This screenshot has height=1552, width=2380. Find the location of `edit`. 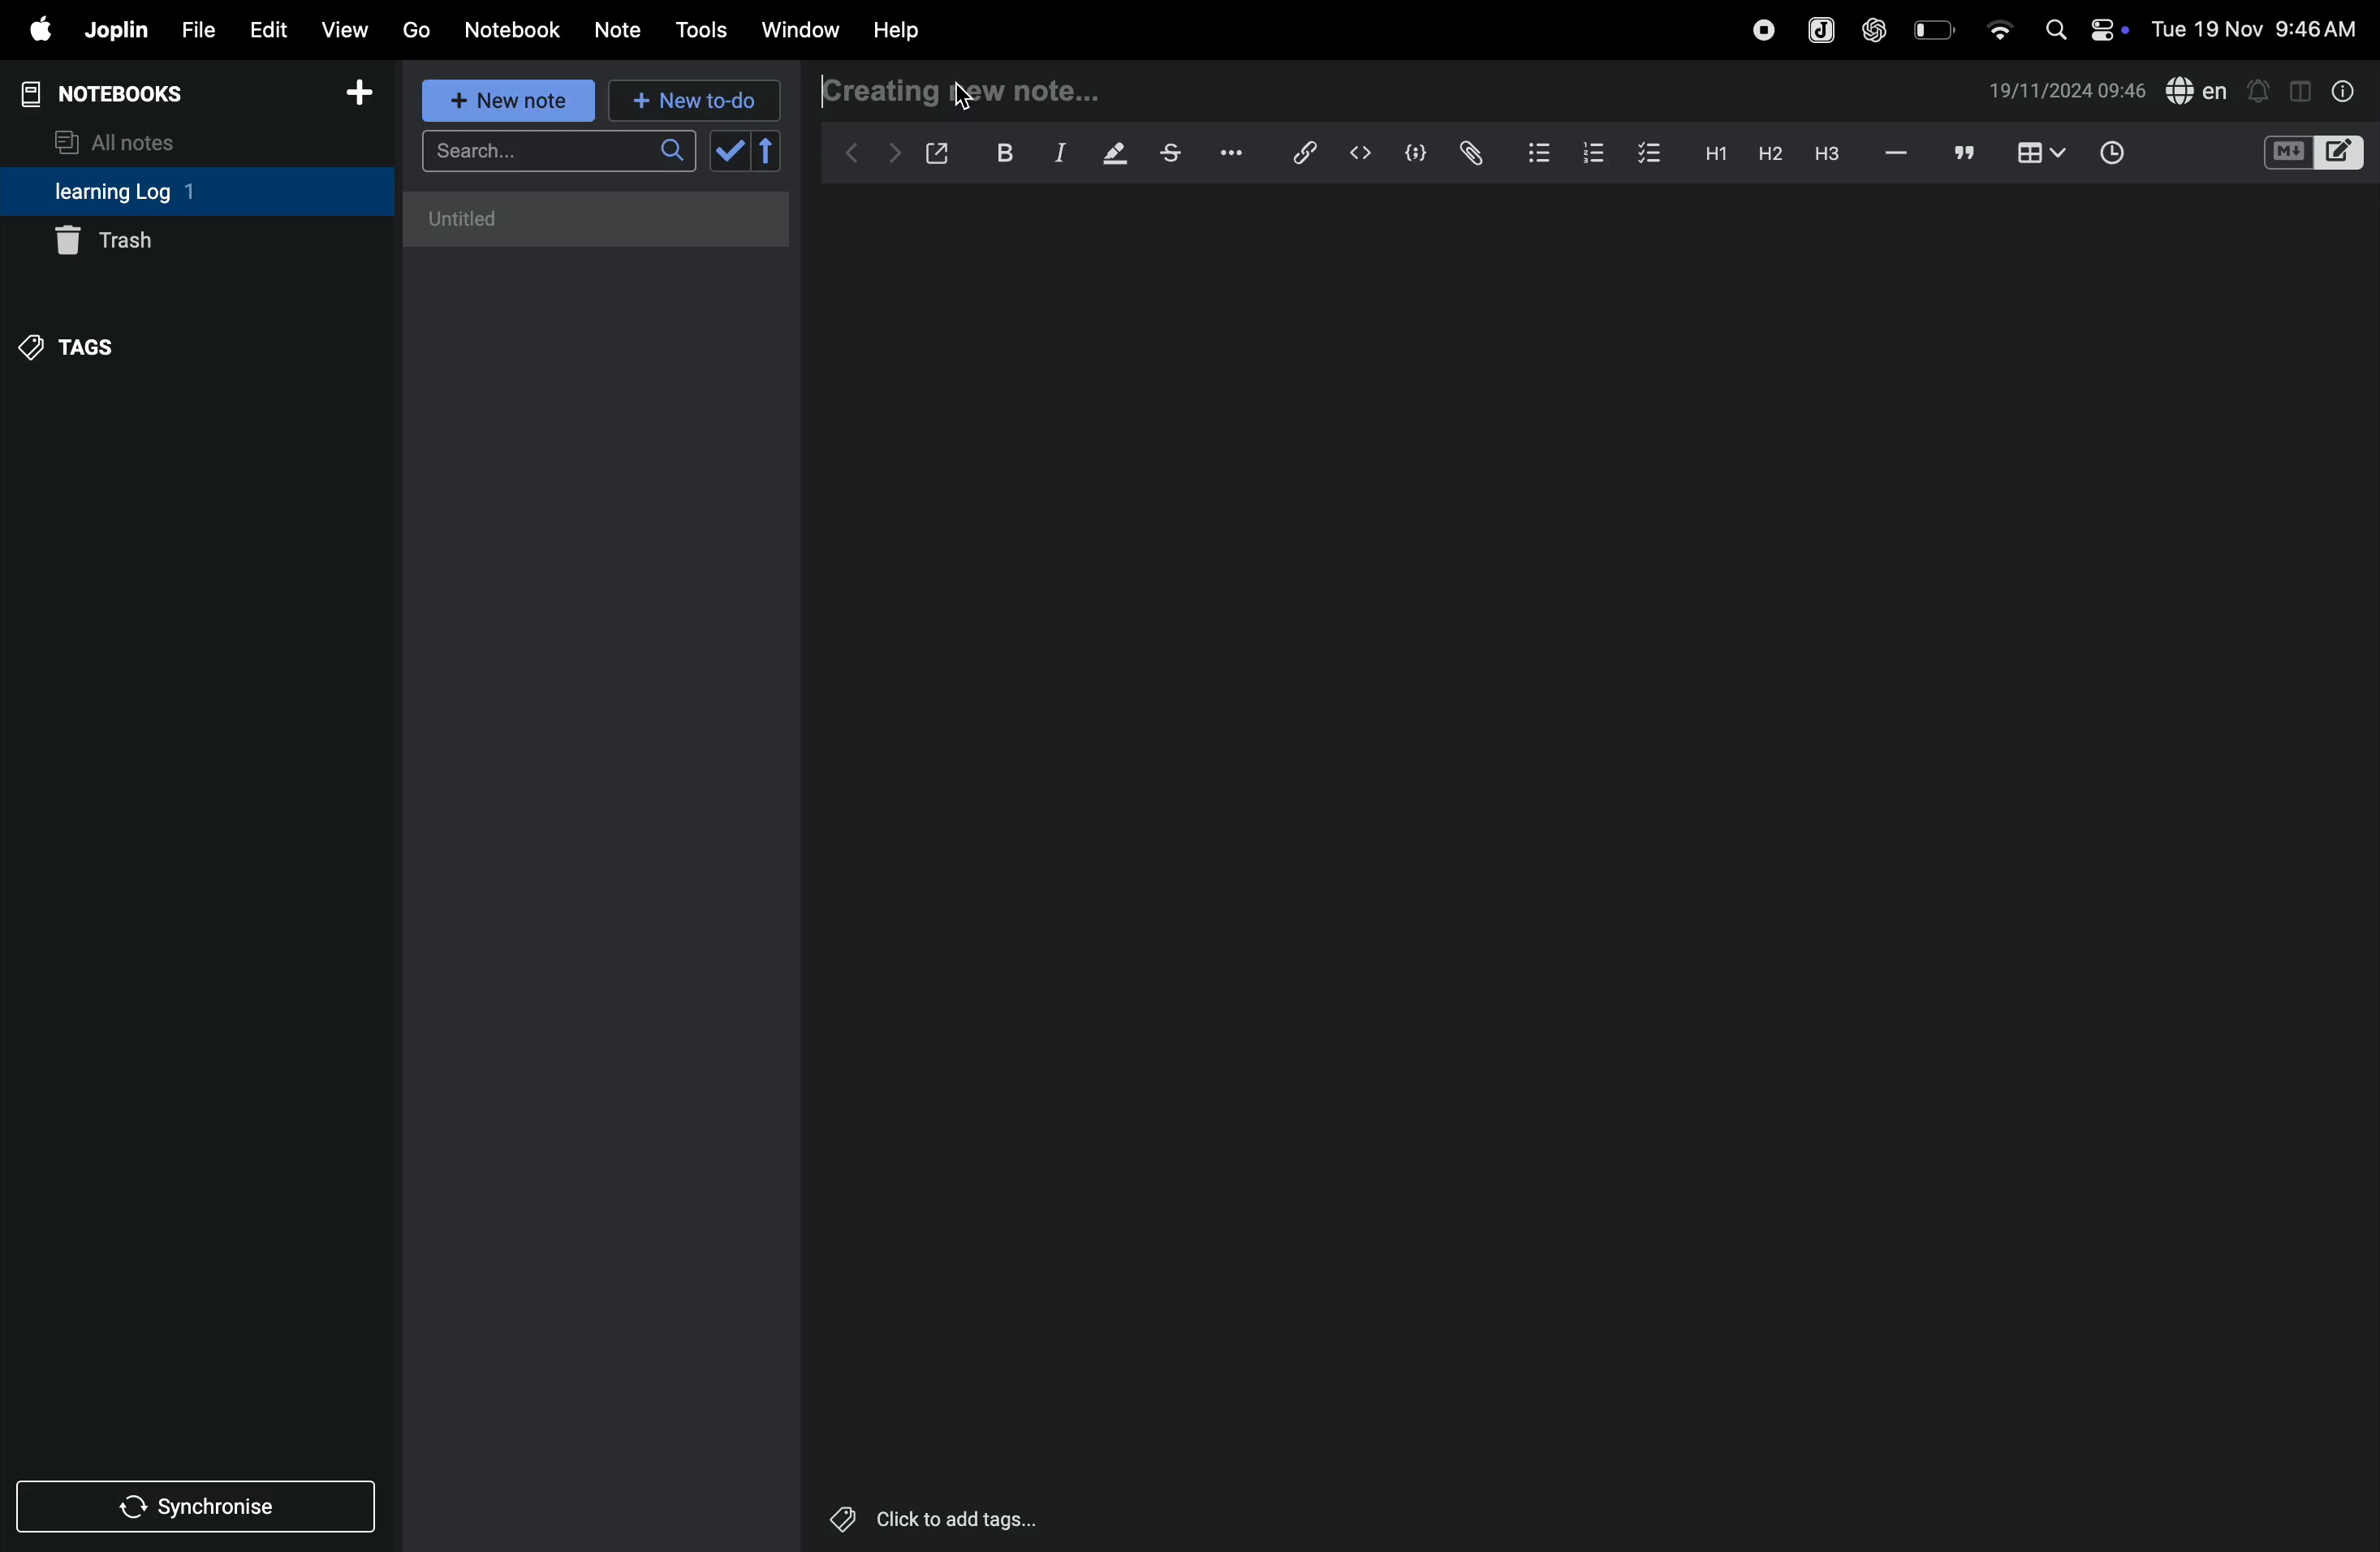

edit is located at coordinates (265, 29).